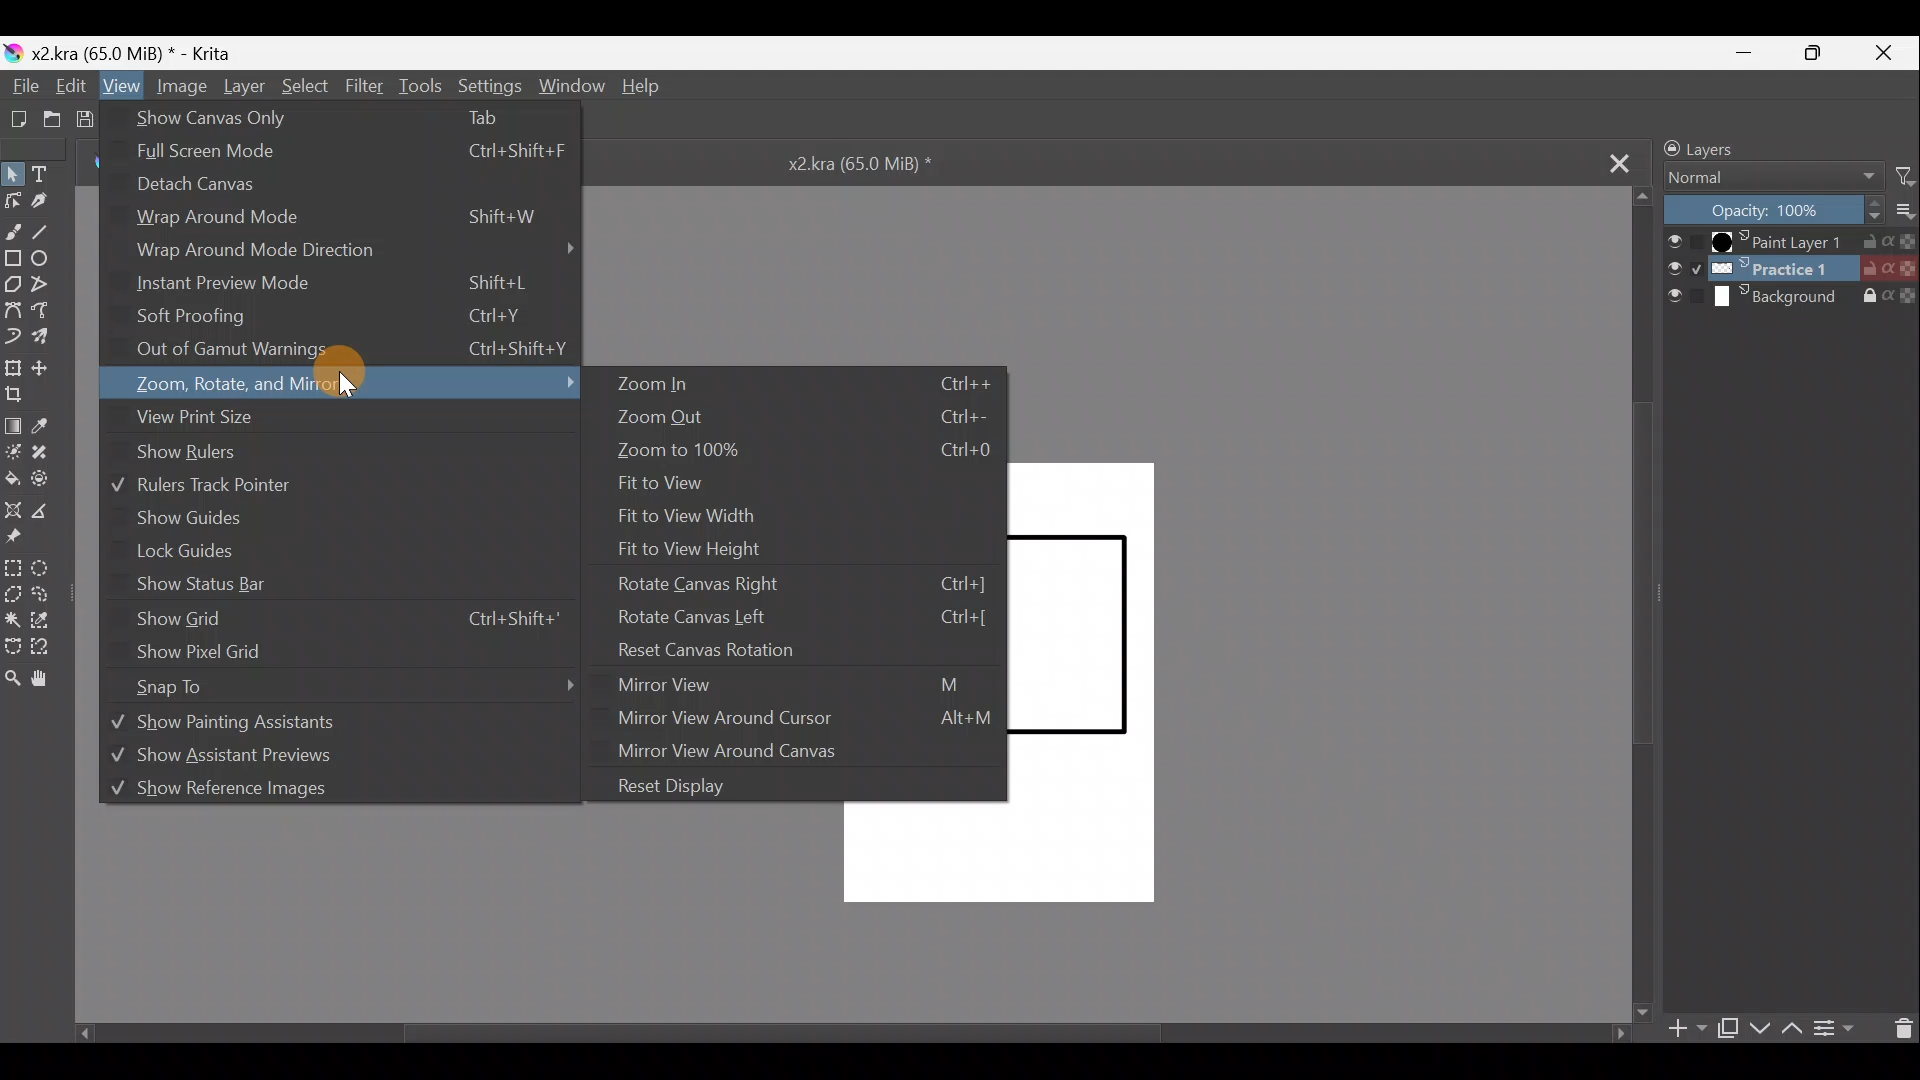 This screenshot has width=1920, height=1080. I want to click on Background, so click(1792, 297).